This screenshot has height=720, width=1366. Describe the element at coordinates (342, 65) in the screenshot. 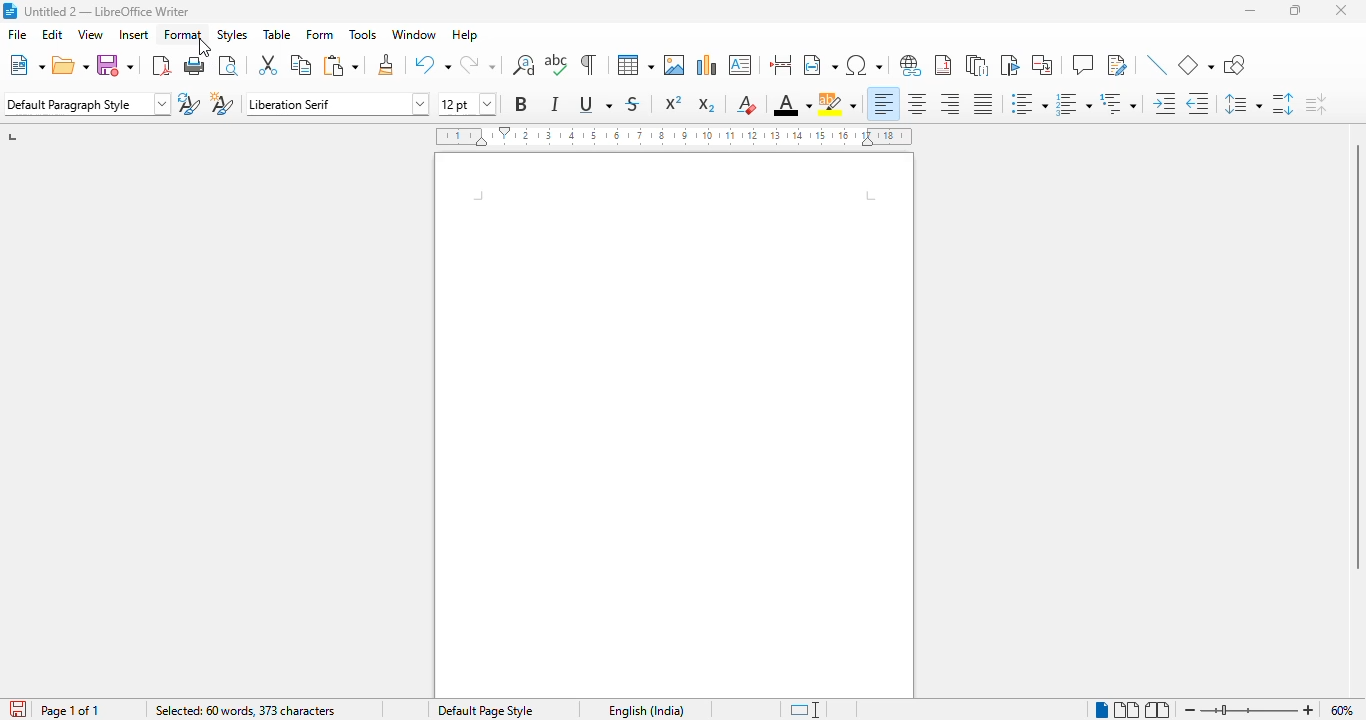

I see `paste` at that location.